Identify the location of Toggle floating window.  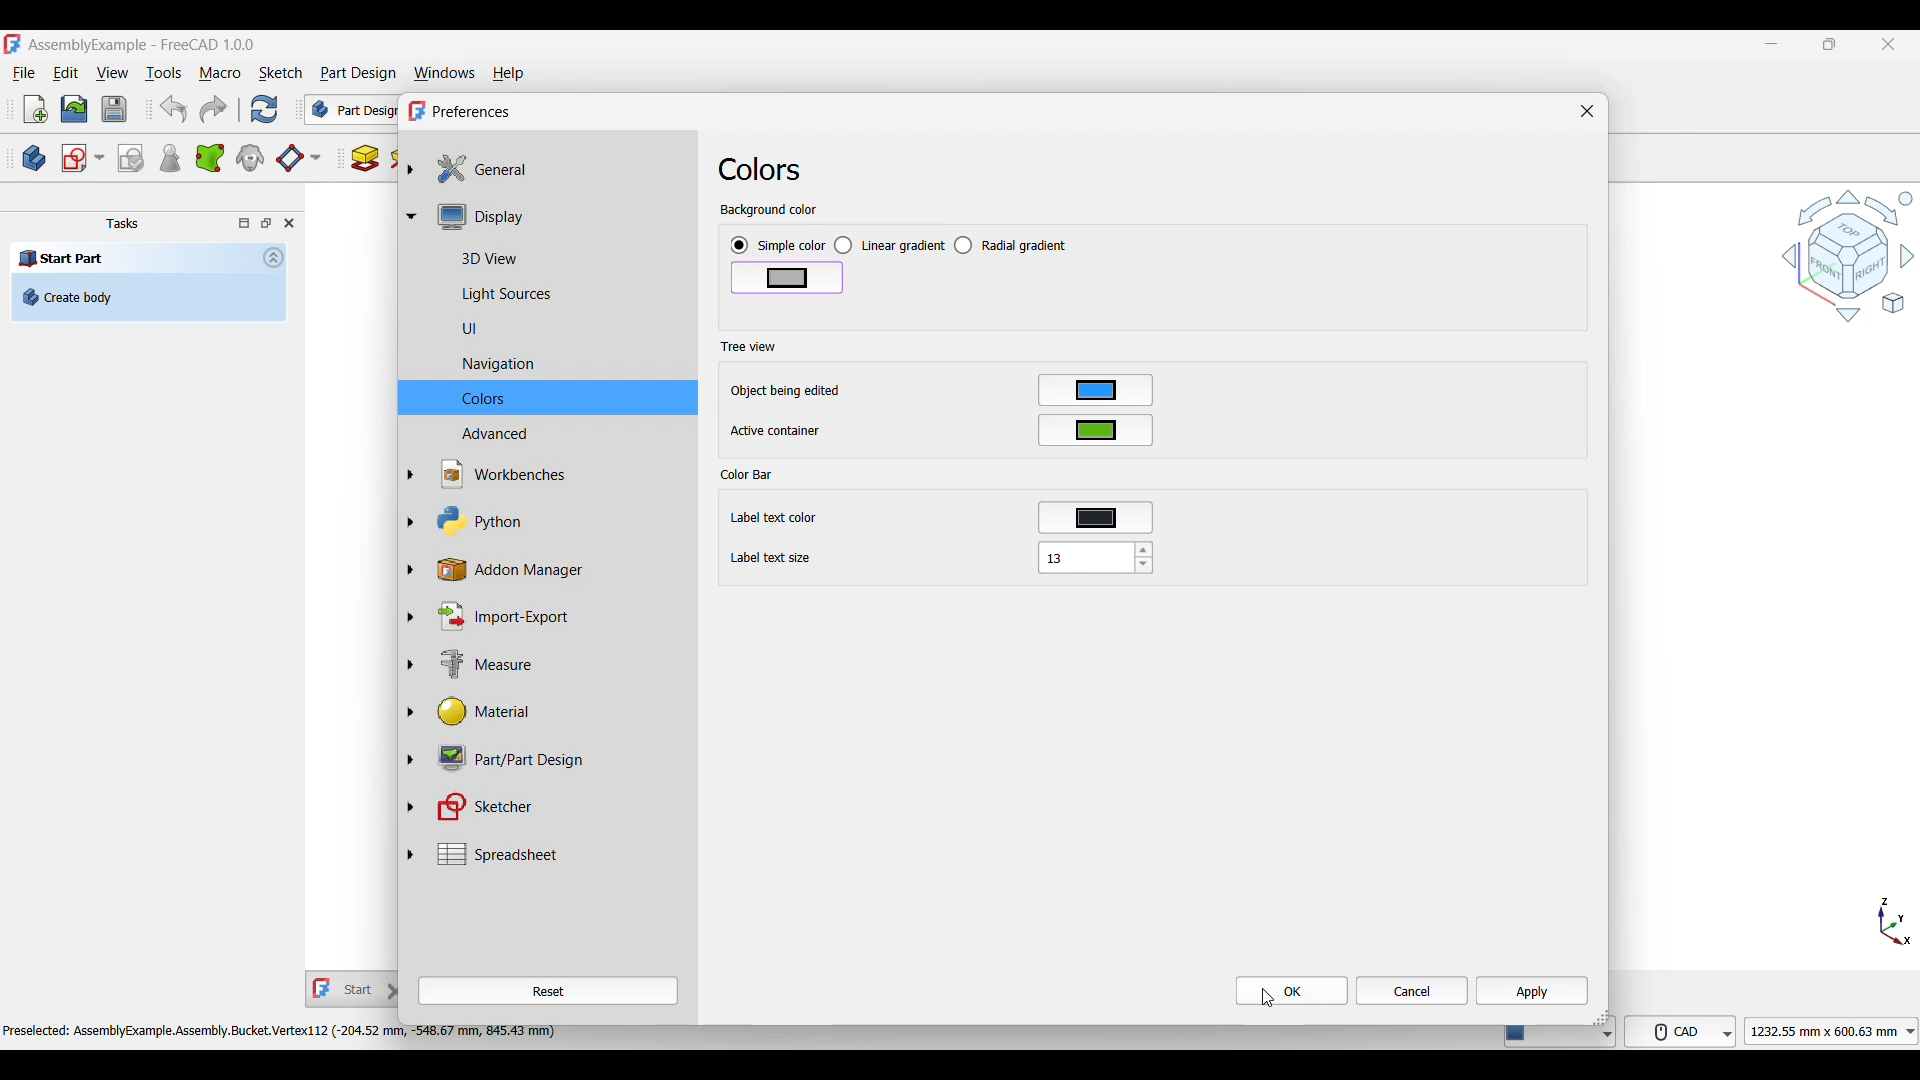
(266, 222).